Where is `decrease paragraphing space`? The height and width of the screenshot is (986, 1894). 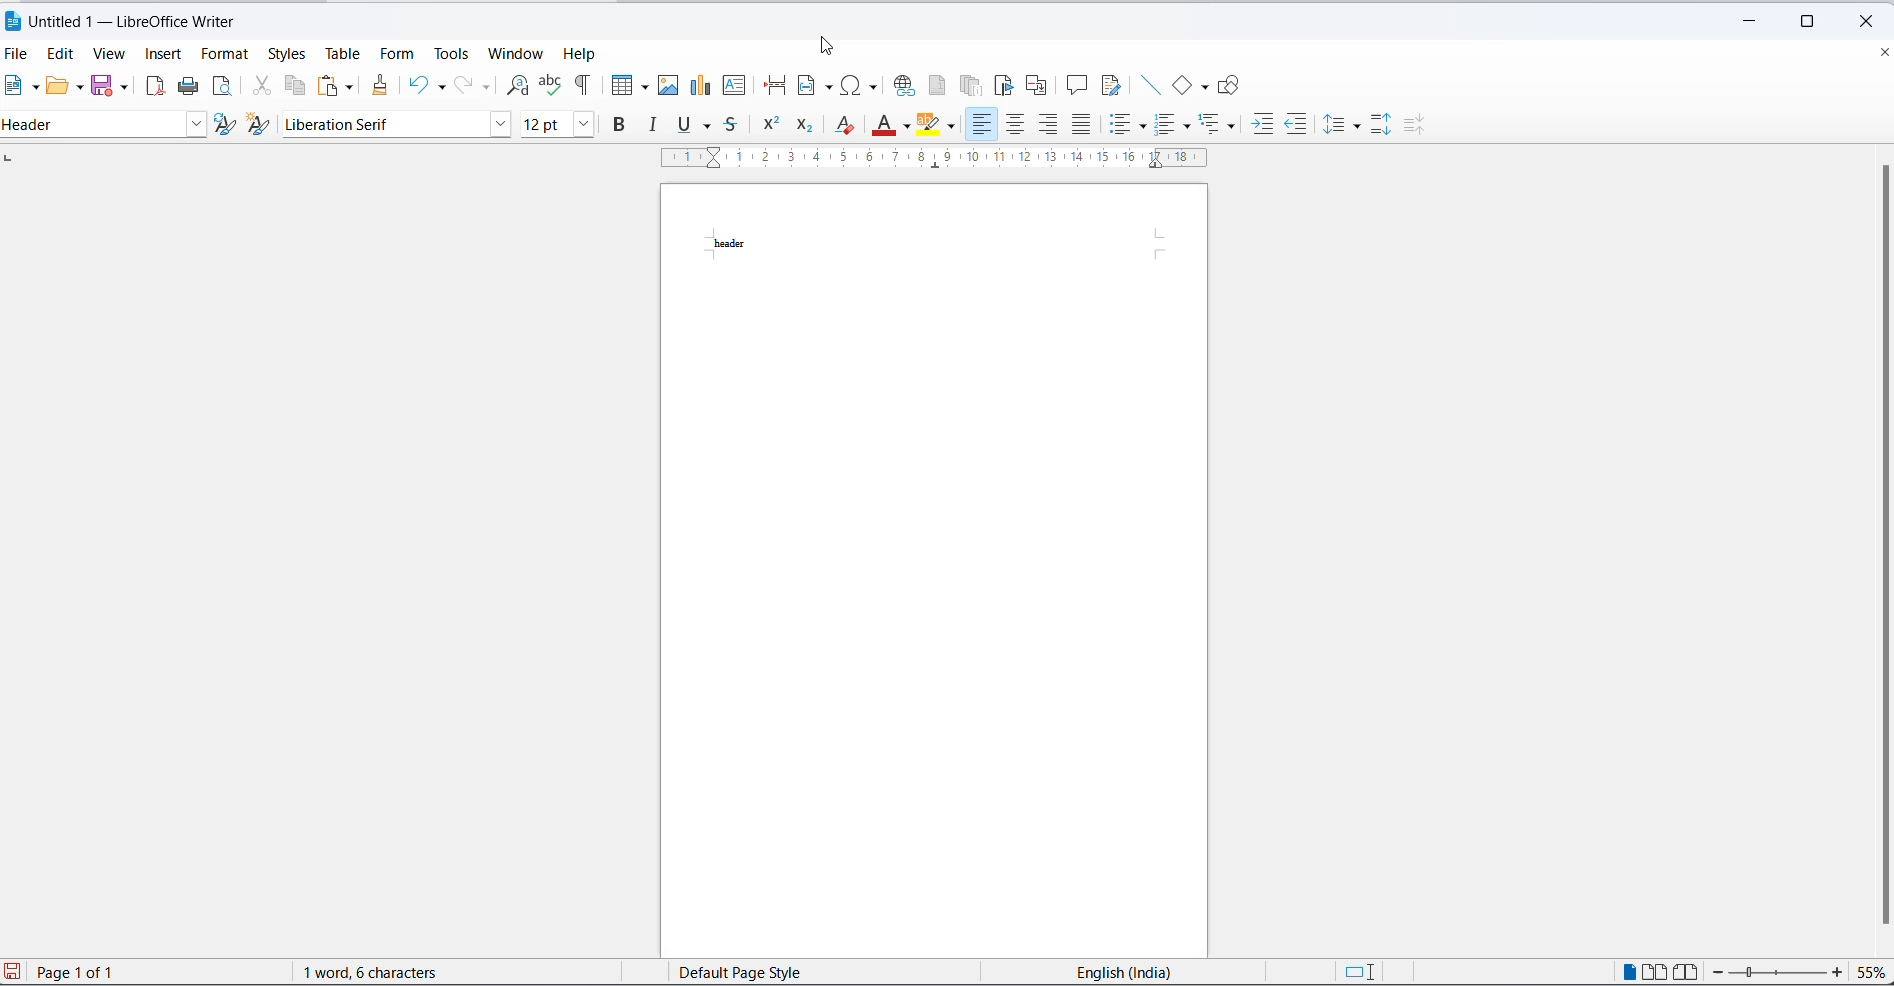 decrease paragraphing space is located at coordinates (1420, 128).